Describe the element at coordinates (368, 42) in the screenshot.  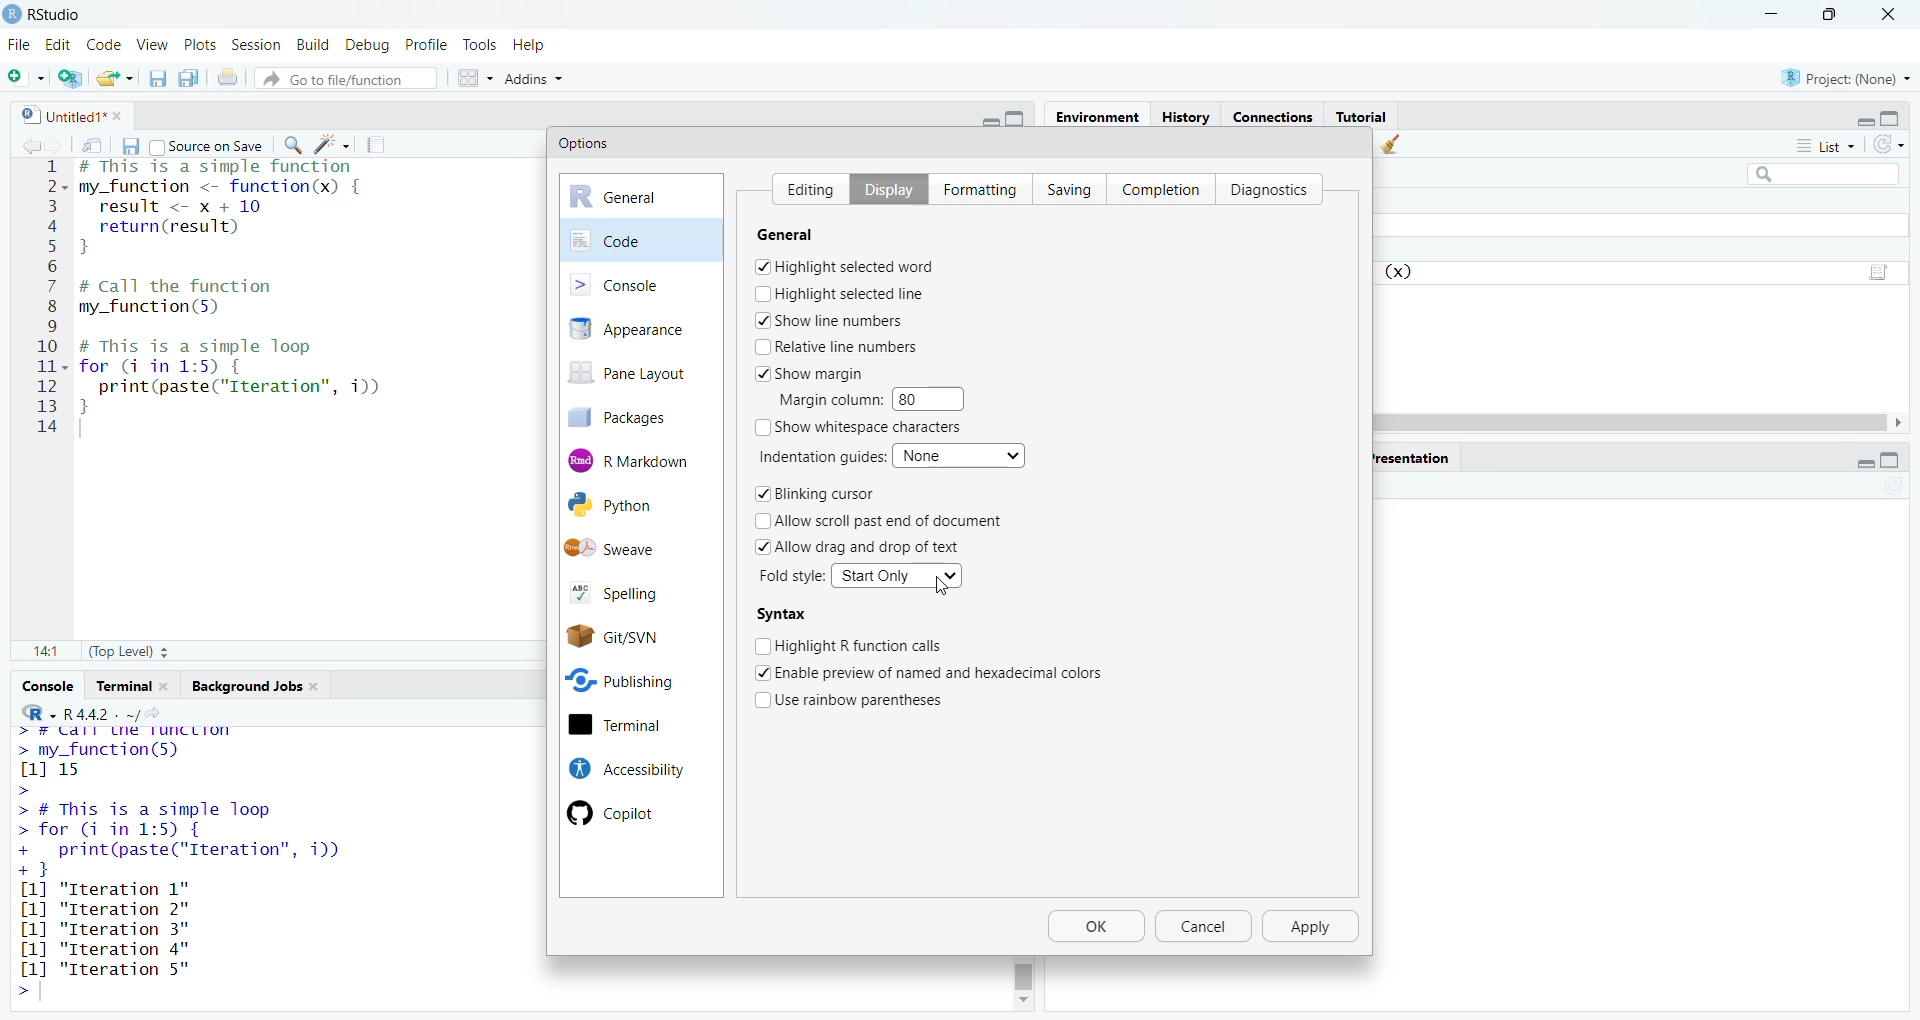
I see `debug` at that location.